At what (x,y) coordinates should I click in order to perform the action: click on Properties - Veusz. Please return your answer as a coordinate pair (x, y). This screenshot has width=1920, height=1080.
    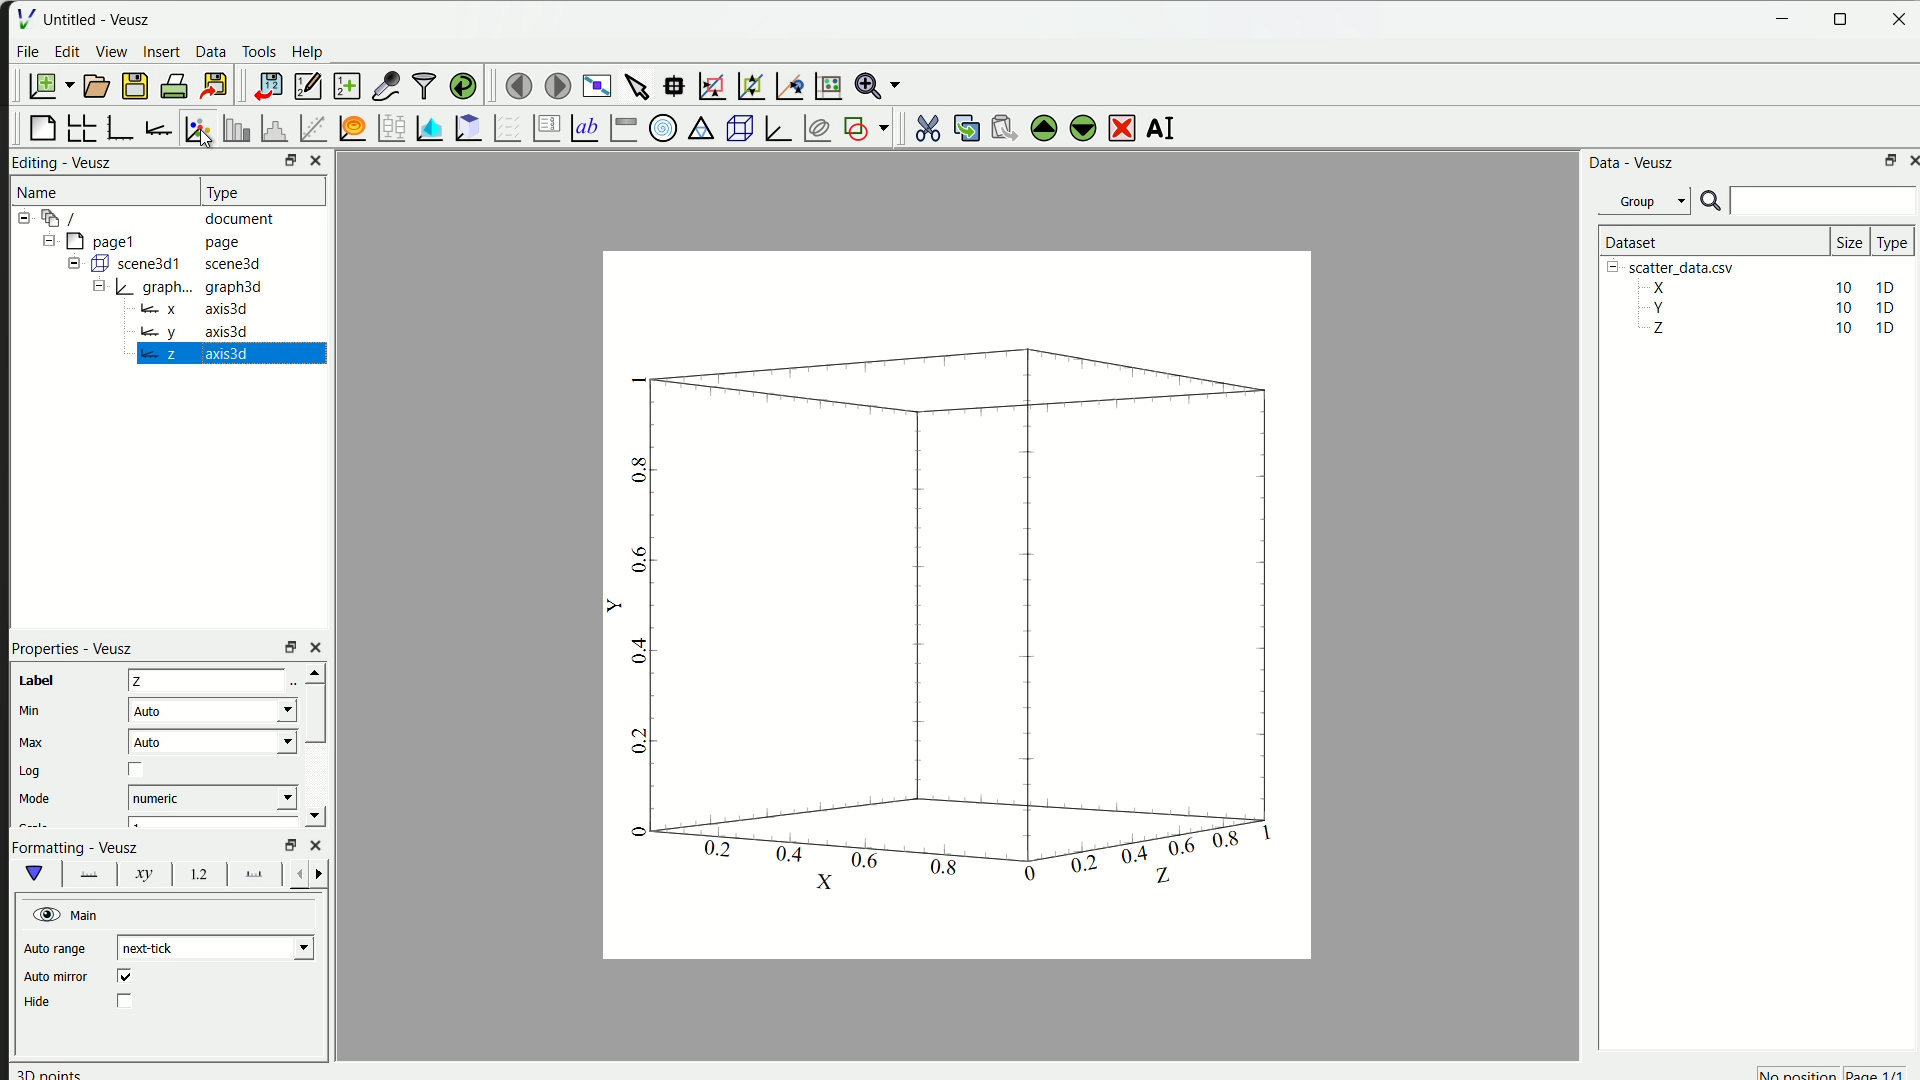
    Looking at the image, I should click on (73, 647).